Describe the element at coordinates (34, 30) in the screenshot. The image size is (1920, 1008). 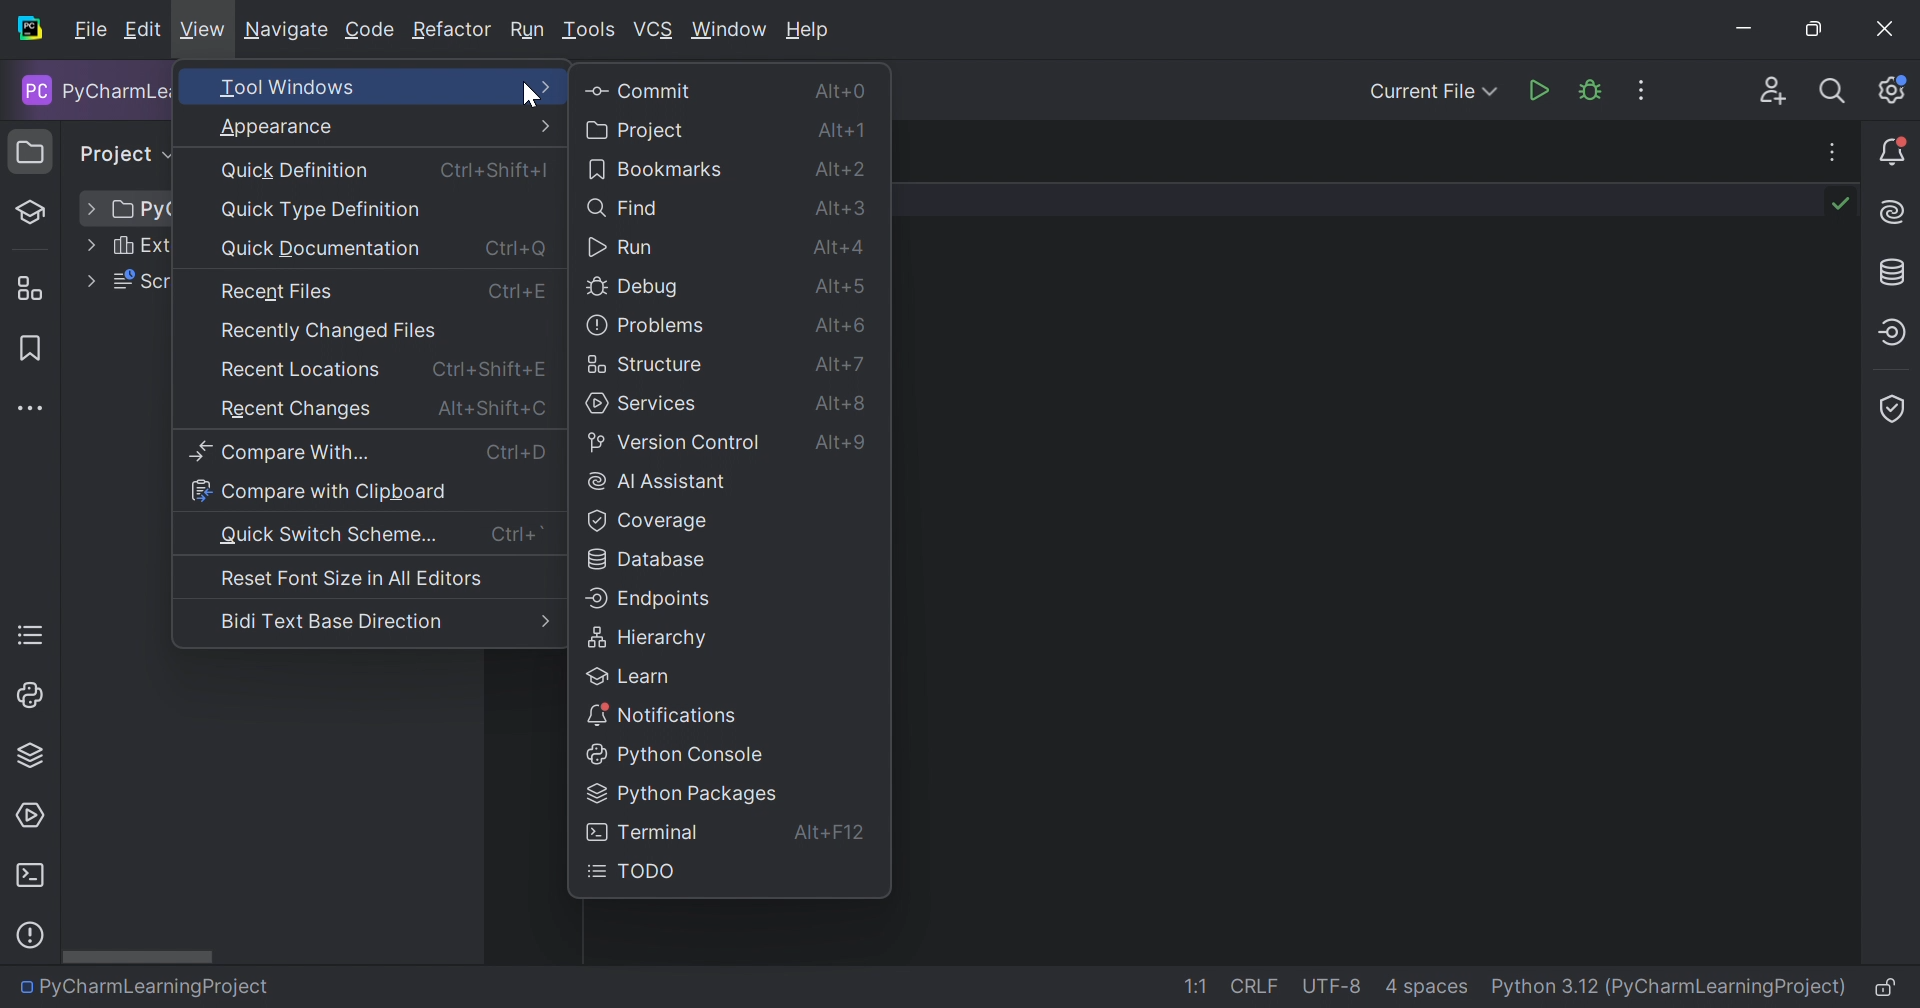
I see `PyCharm icon` at that location.